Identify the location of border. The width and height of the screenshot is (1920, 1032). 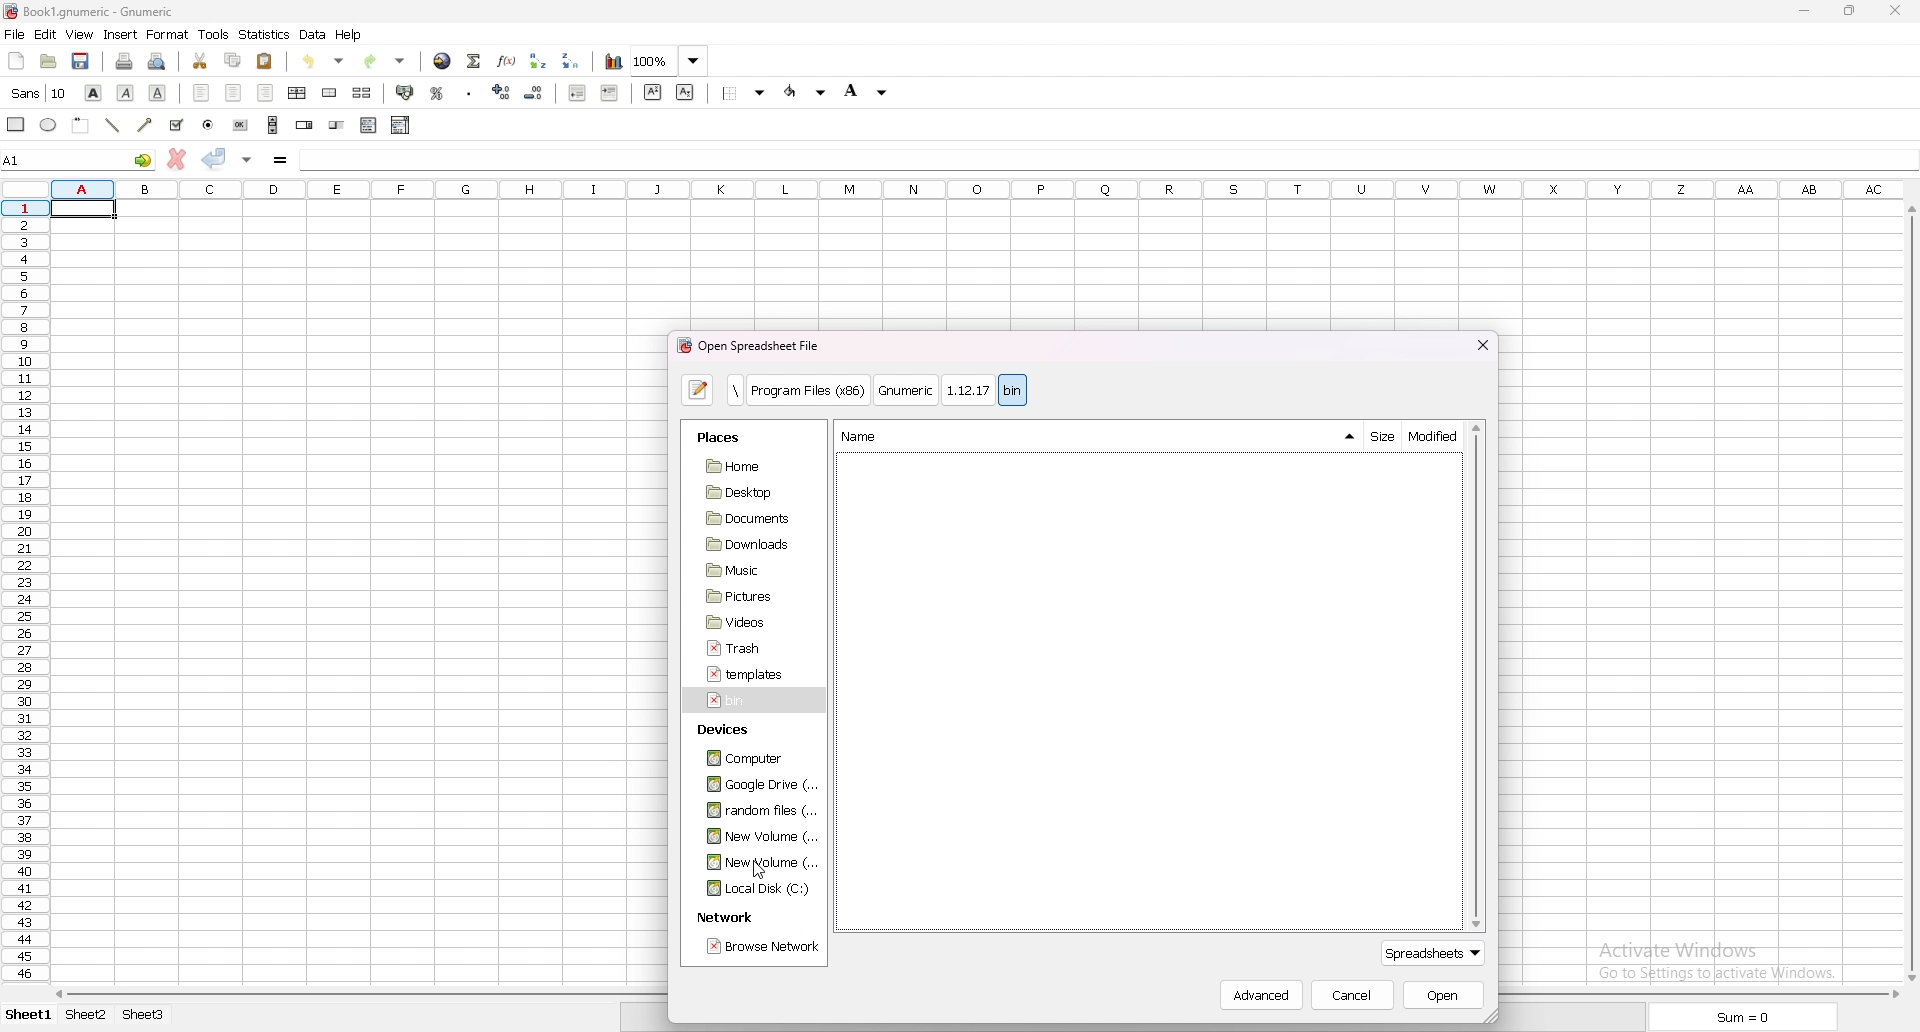
(745, 92).